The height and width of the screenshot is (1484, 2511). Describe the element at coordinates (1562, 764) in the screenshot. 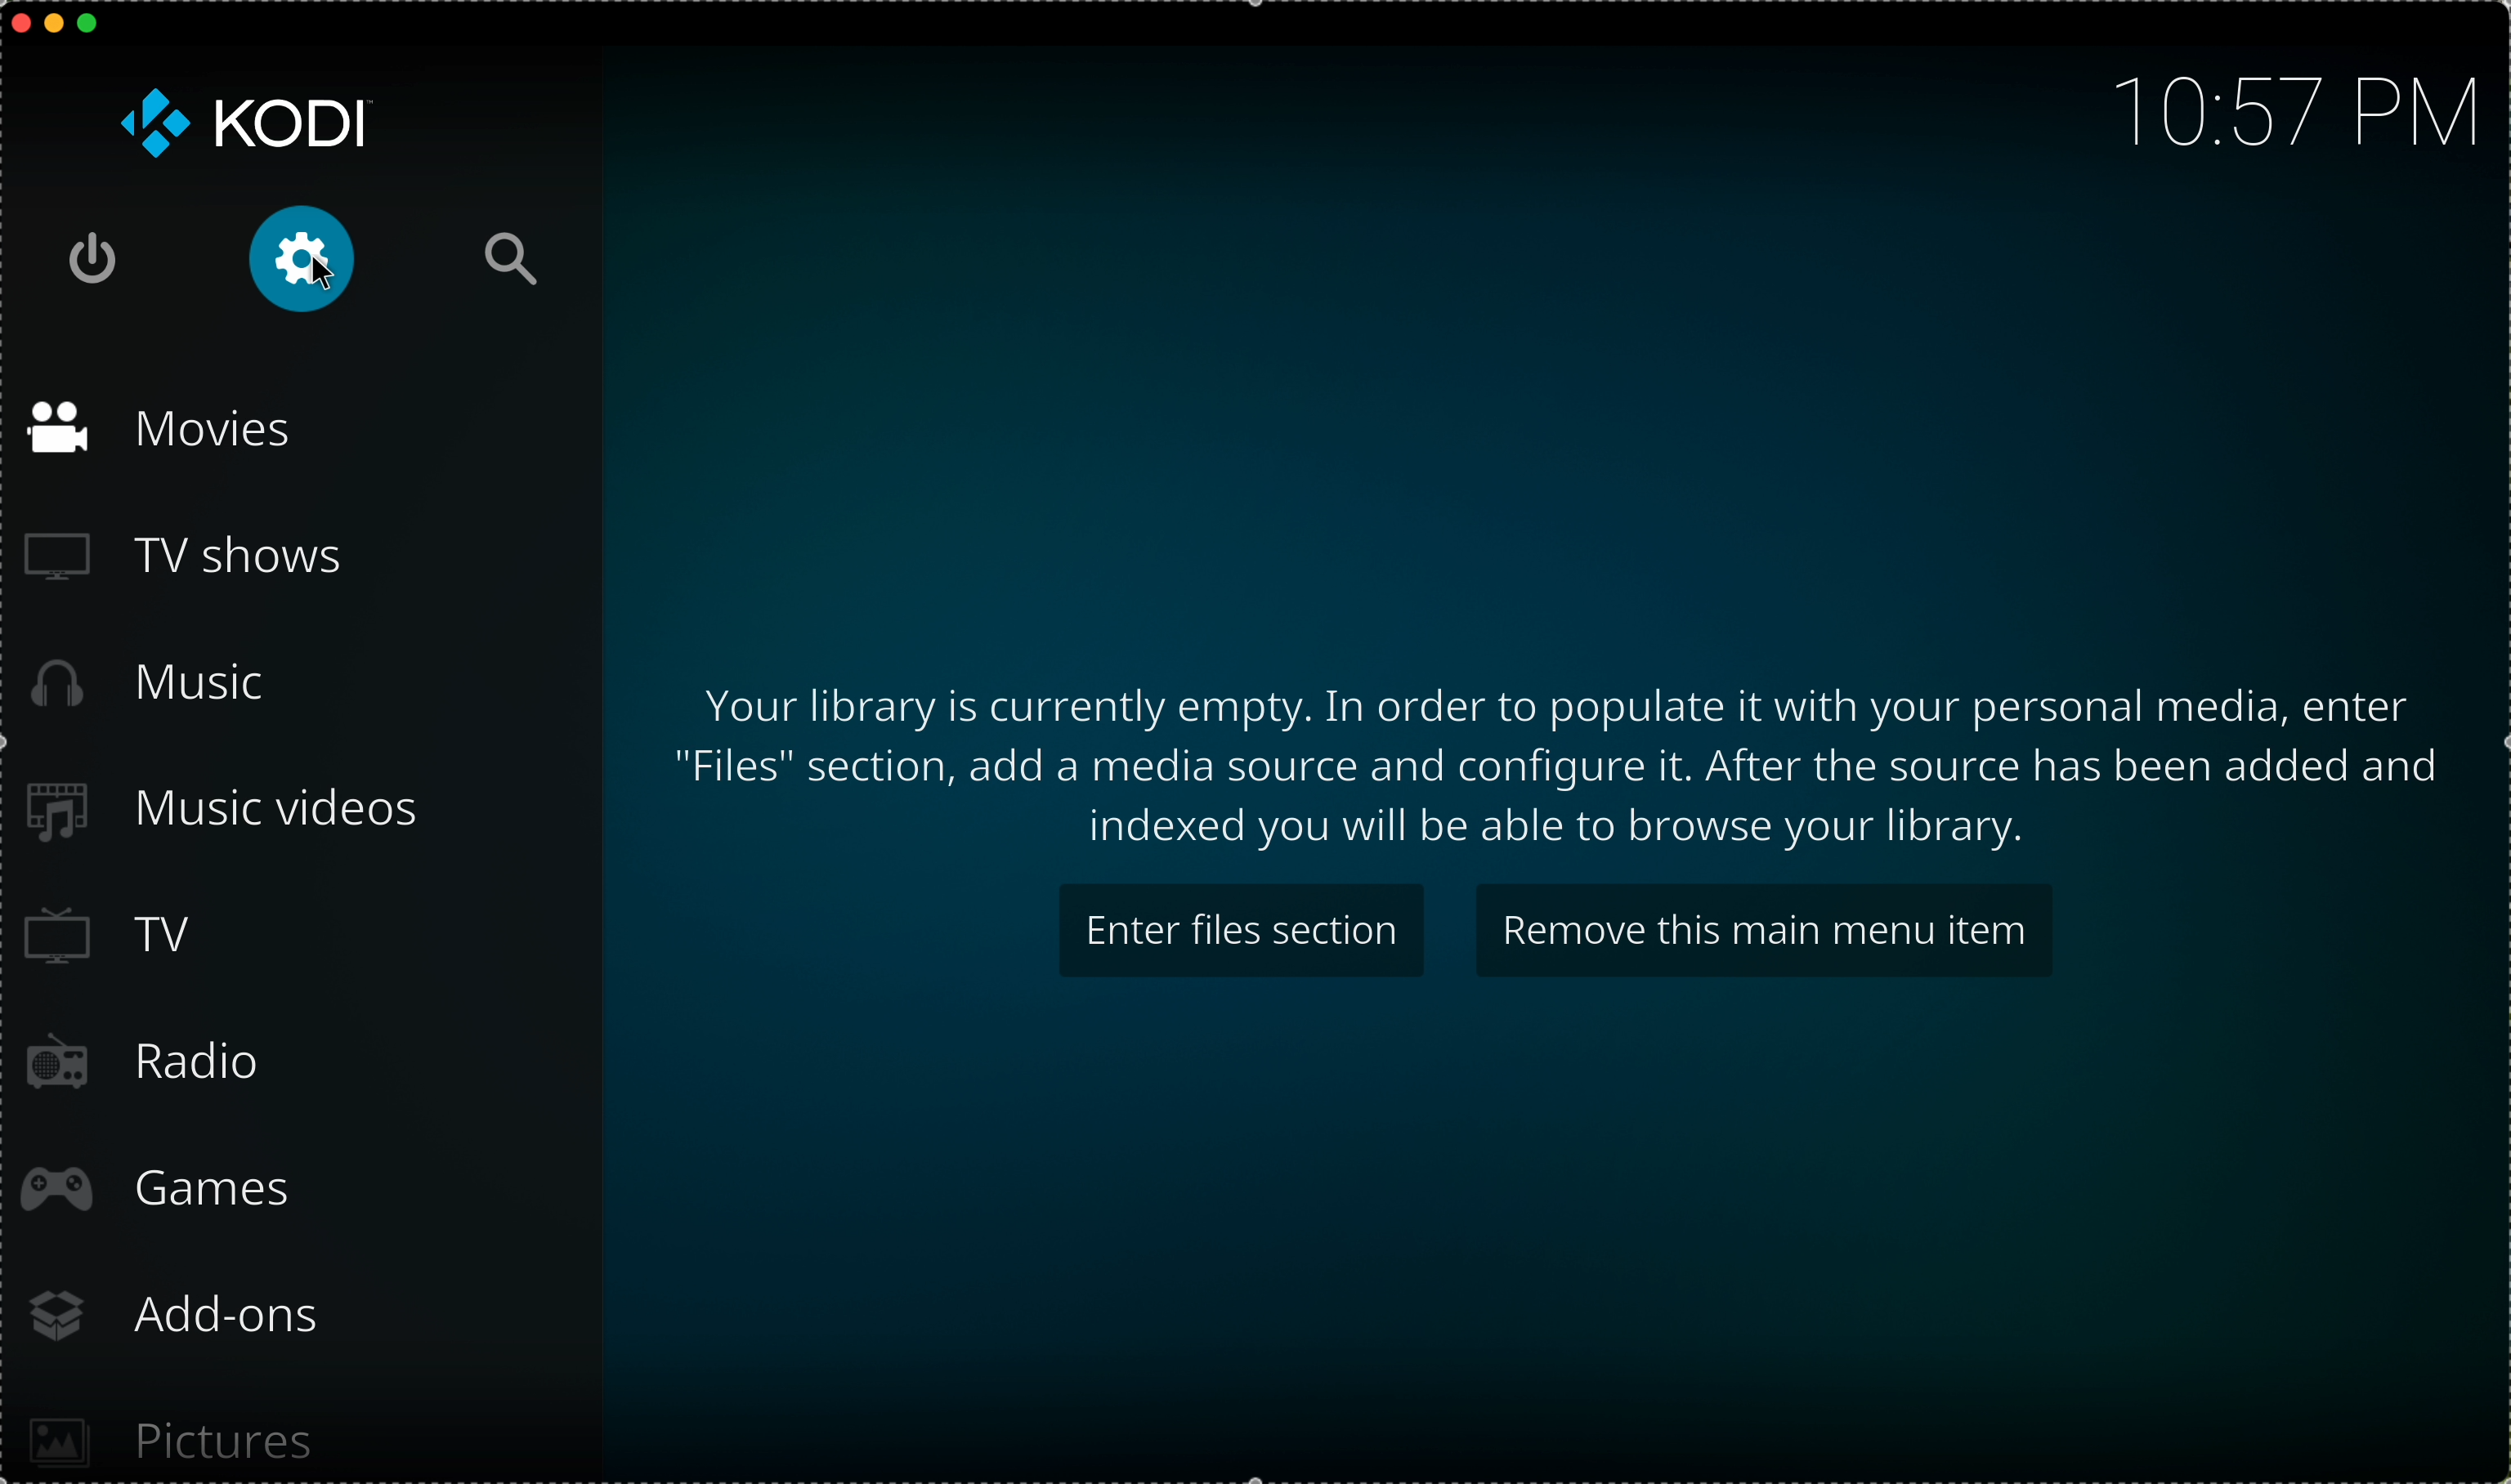

I see `Your library is currently empty. In order to populate it with your personal media, enter
'Files" section, add a media source and configure it. After the source has been added and
indexed you will be able to browse your library.` at that location.